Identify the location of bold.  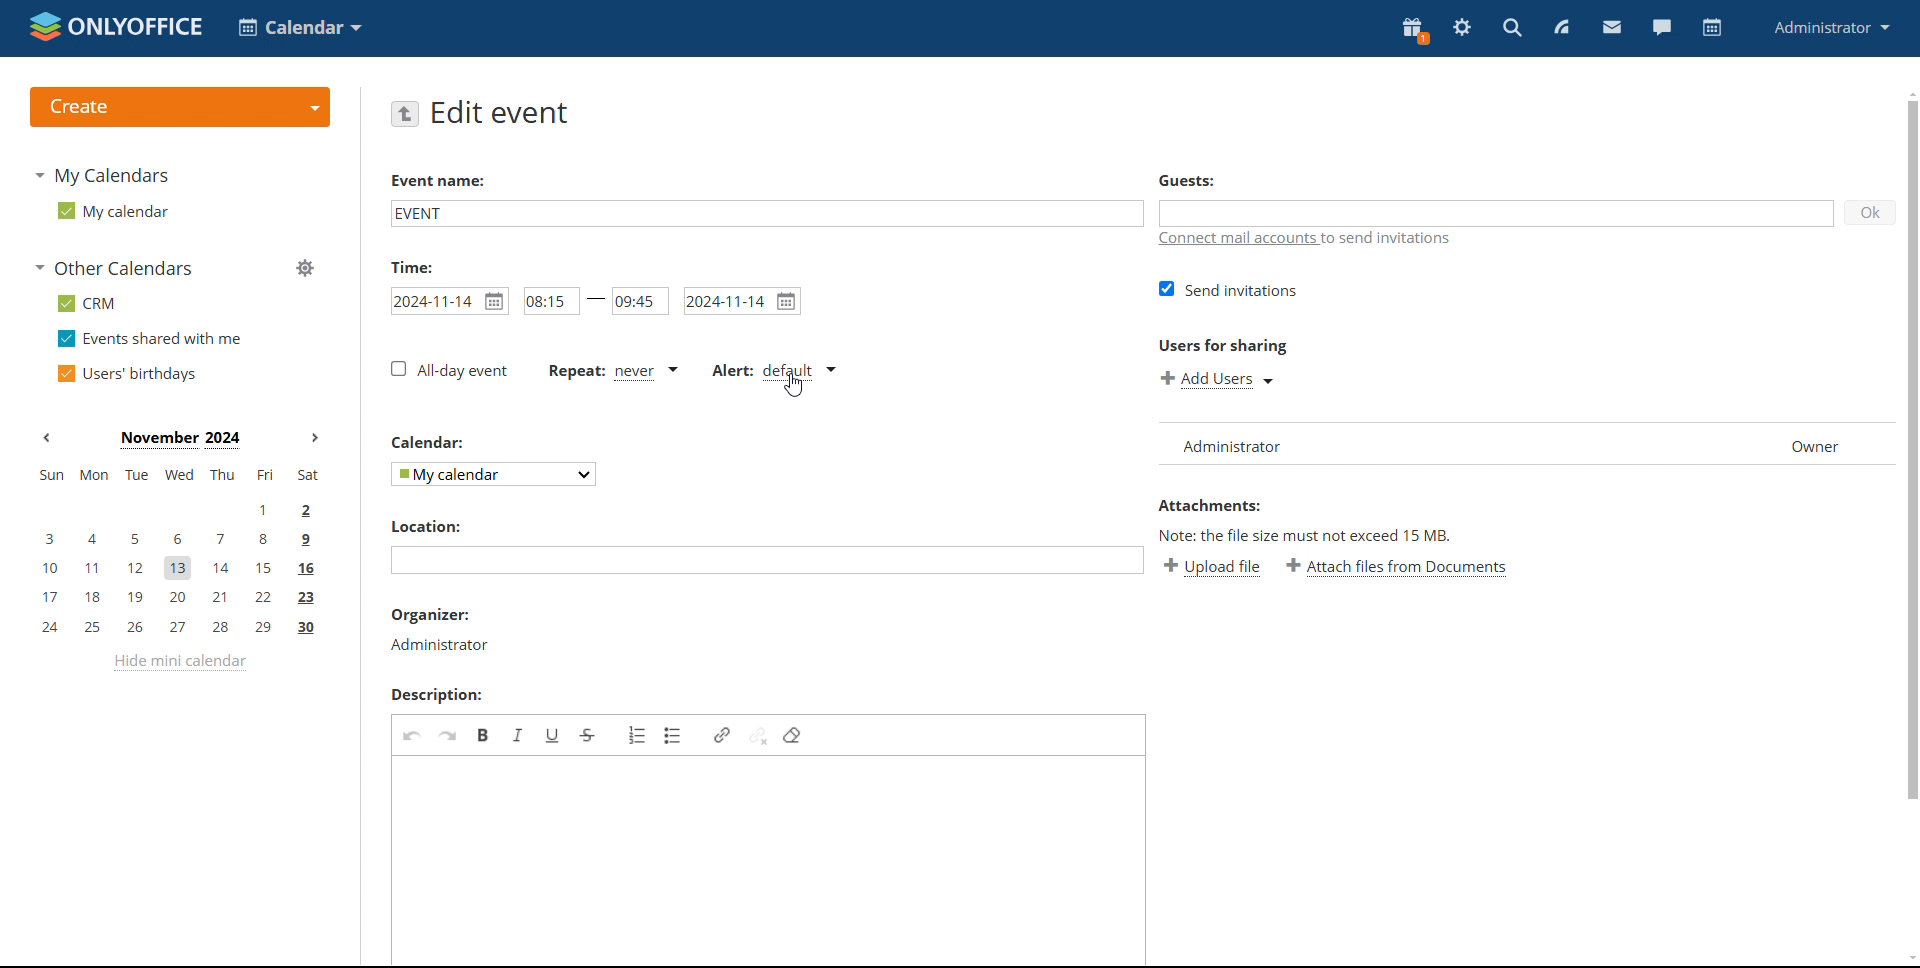
(484, 735).